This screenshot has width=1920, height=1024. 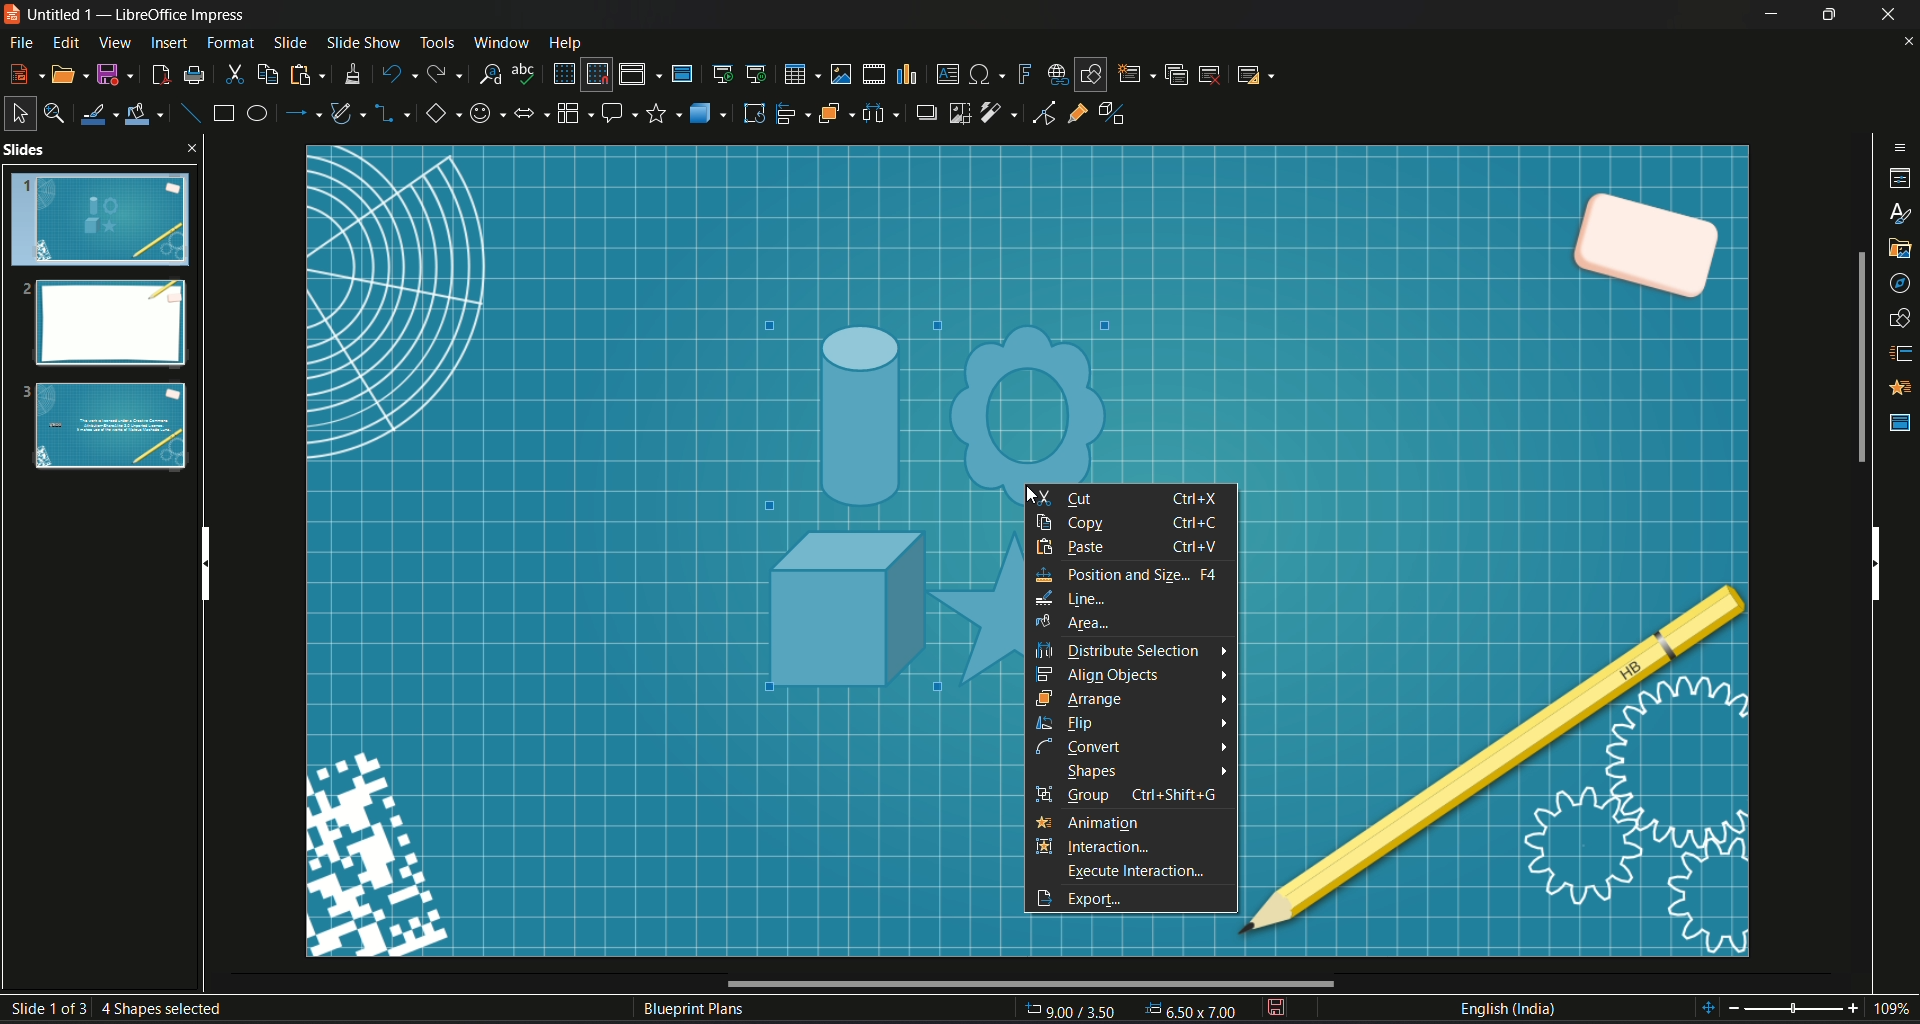 What do you see at coordinates (352, 74) in the screenshot?
I see `clone formatting` at bounding box center [352, 74].